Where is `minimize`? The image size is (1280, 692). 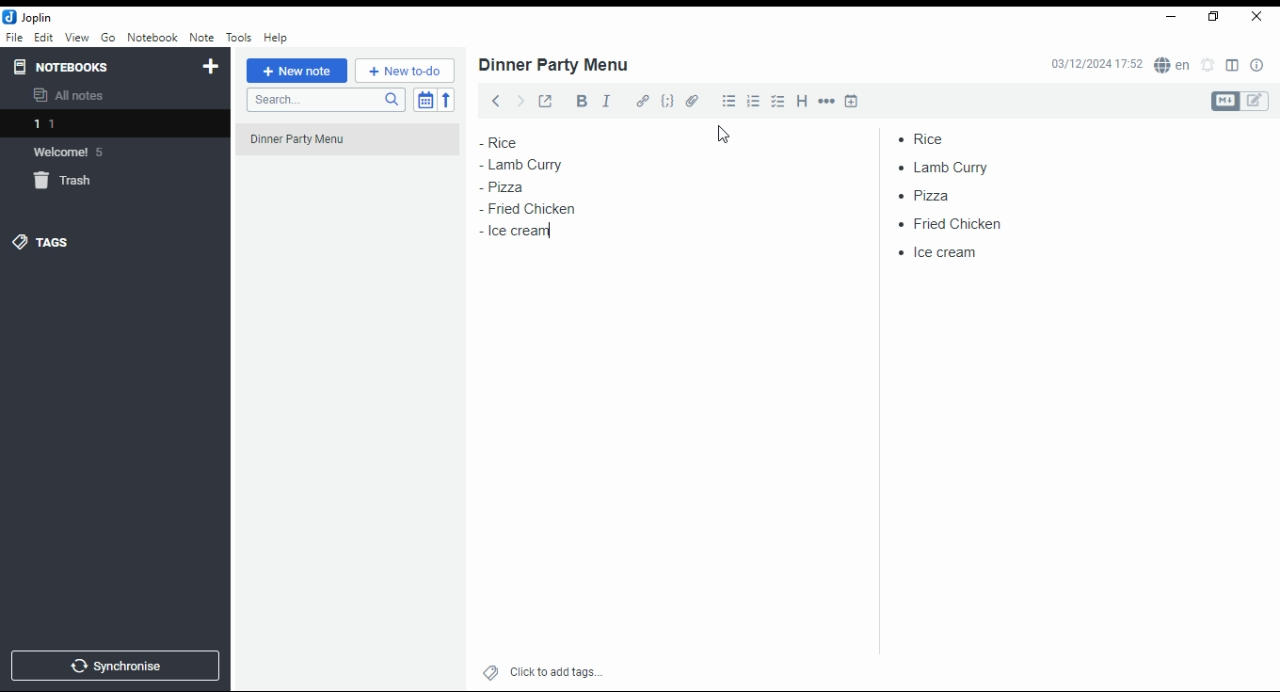 minimize is located at coordinates (1172, 17).